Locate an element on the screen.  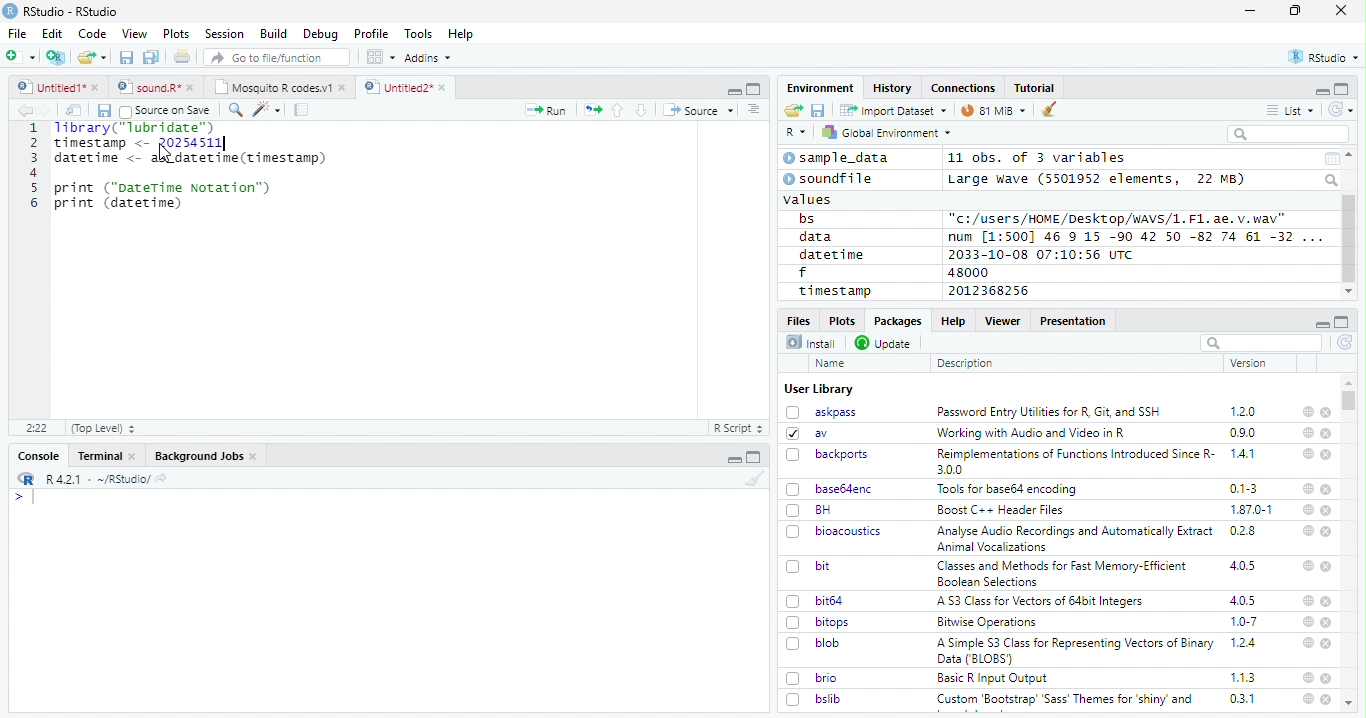
blob is located at coordinates (813, 643).